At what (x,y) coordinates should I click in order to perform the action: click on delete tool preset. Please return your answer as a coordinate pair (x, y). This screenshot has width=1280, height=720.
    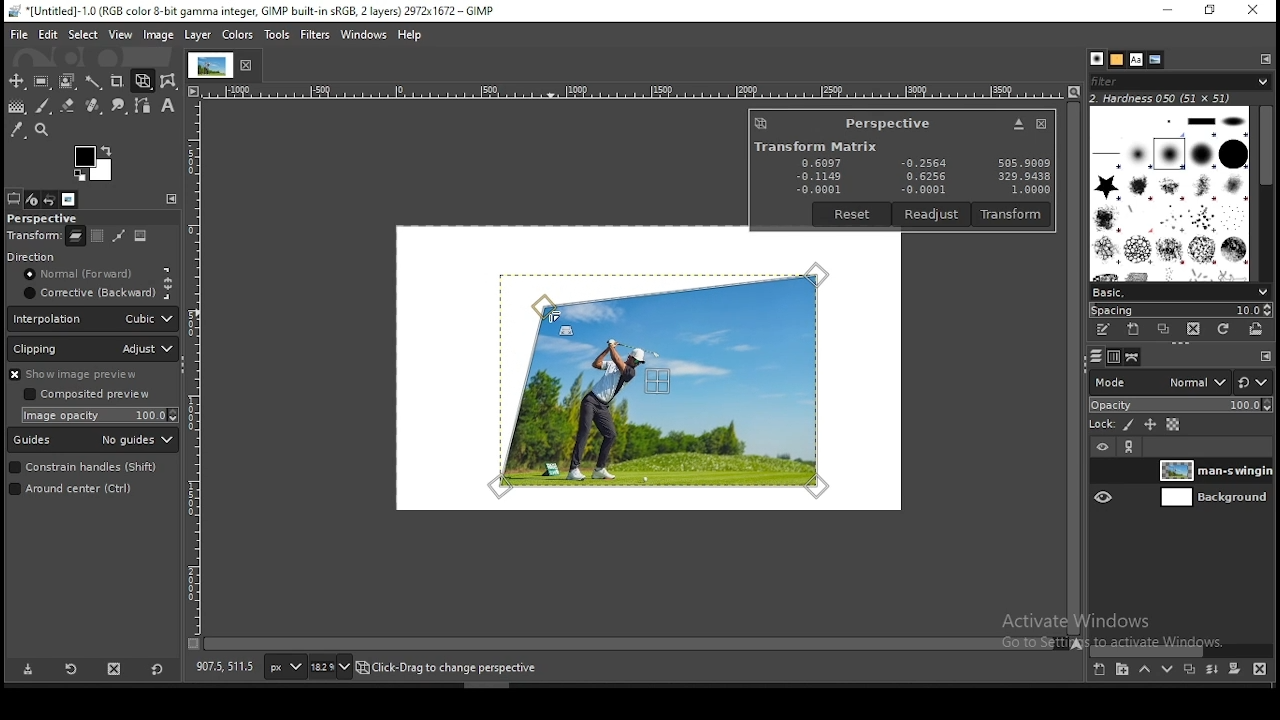
    Looking at the image, I should click on (116, 668).